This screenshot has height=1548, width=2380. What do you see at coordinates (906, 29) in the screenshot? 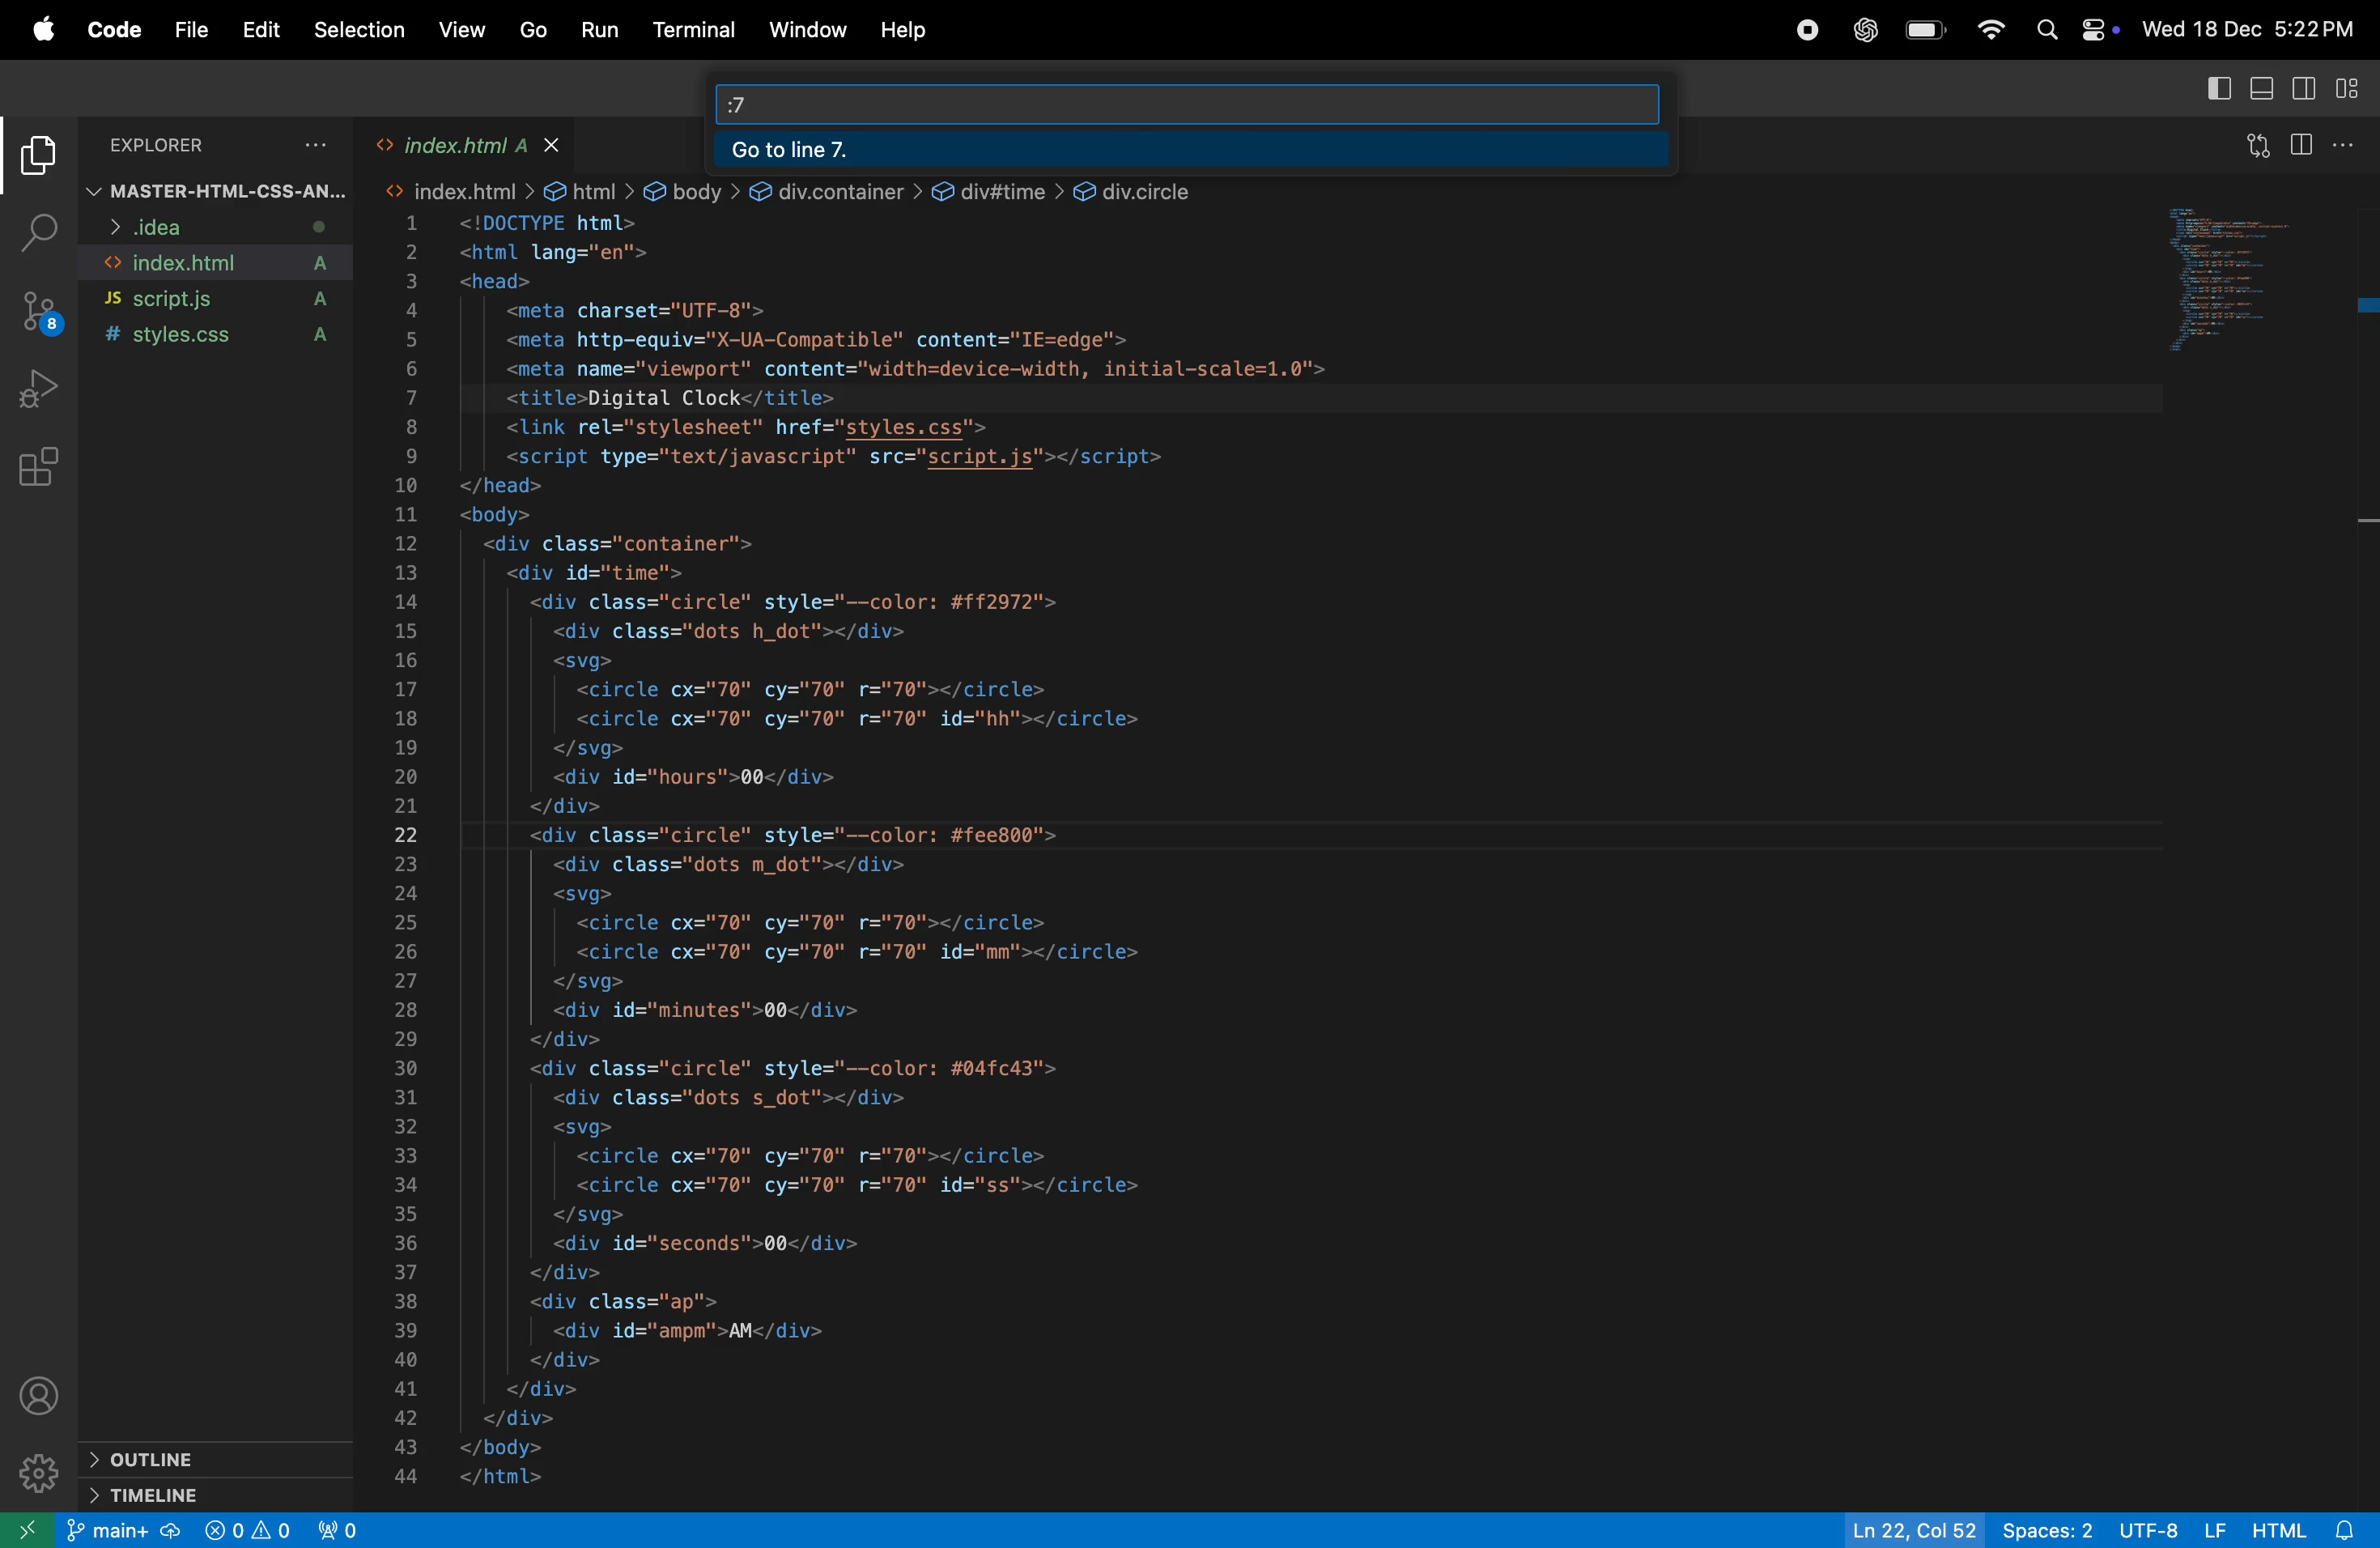
I see `help` at bounding box center [906, 29].